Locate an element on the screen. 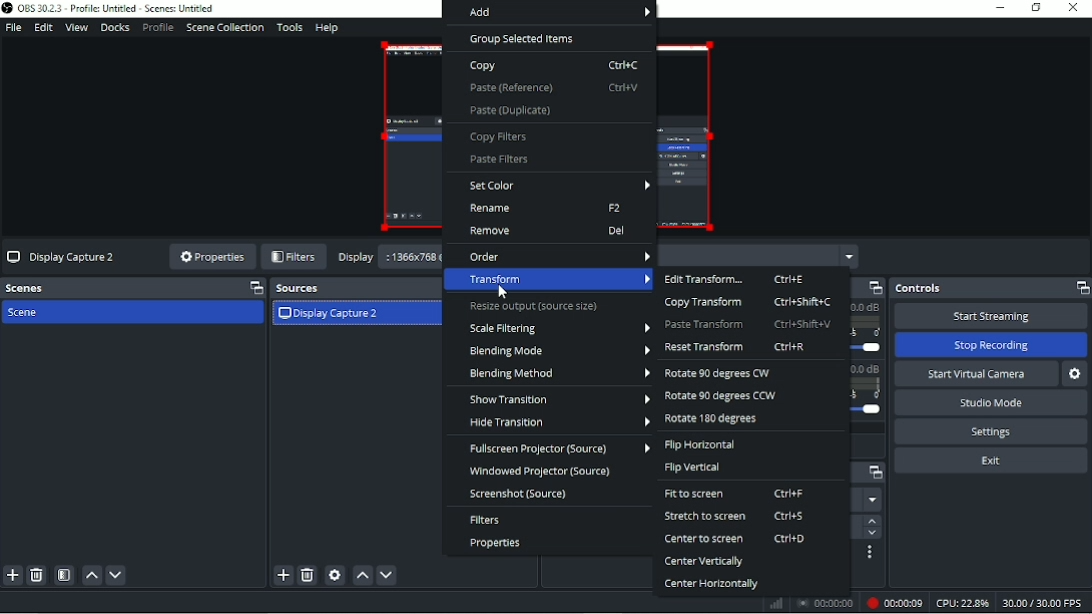 The height and width of the screenshot is (614, 1092). Screenshot is located at coordinates (519, 494).